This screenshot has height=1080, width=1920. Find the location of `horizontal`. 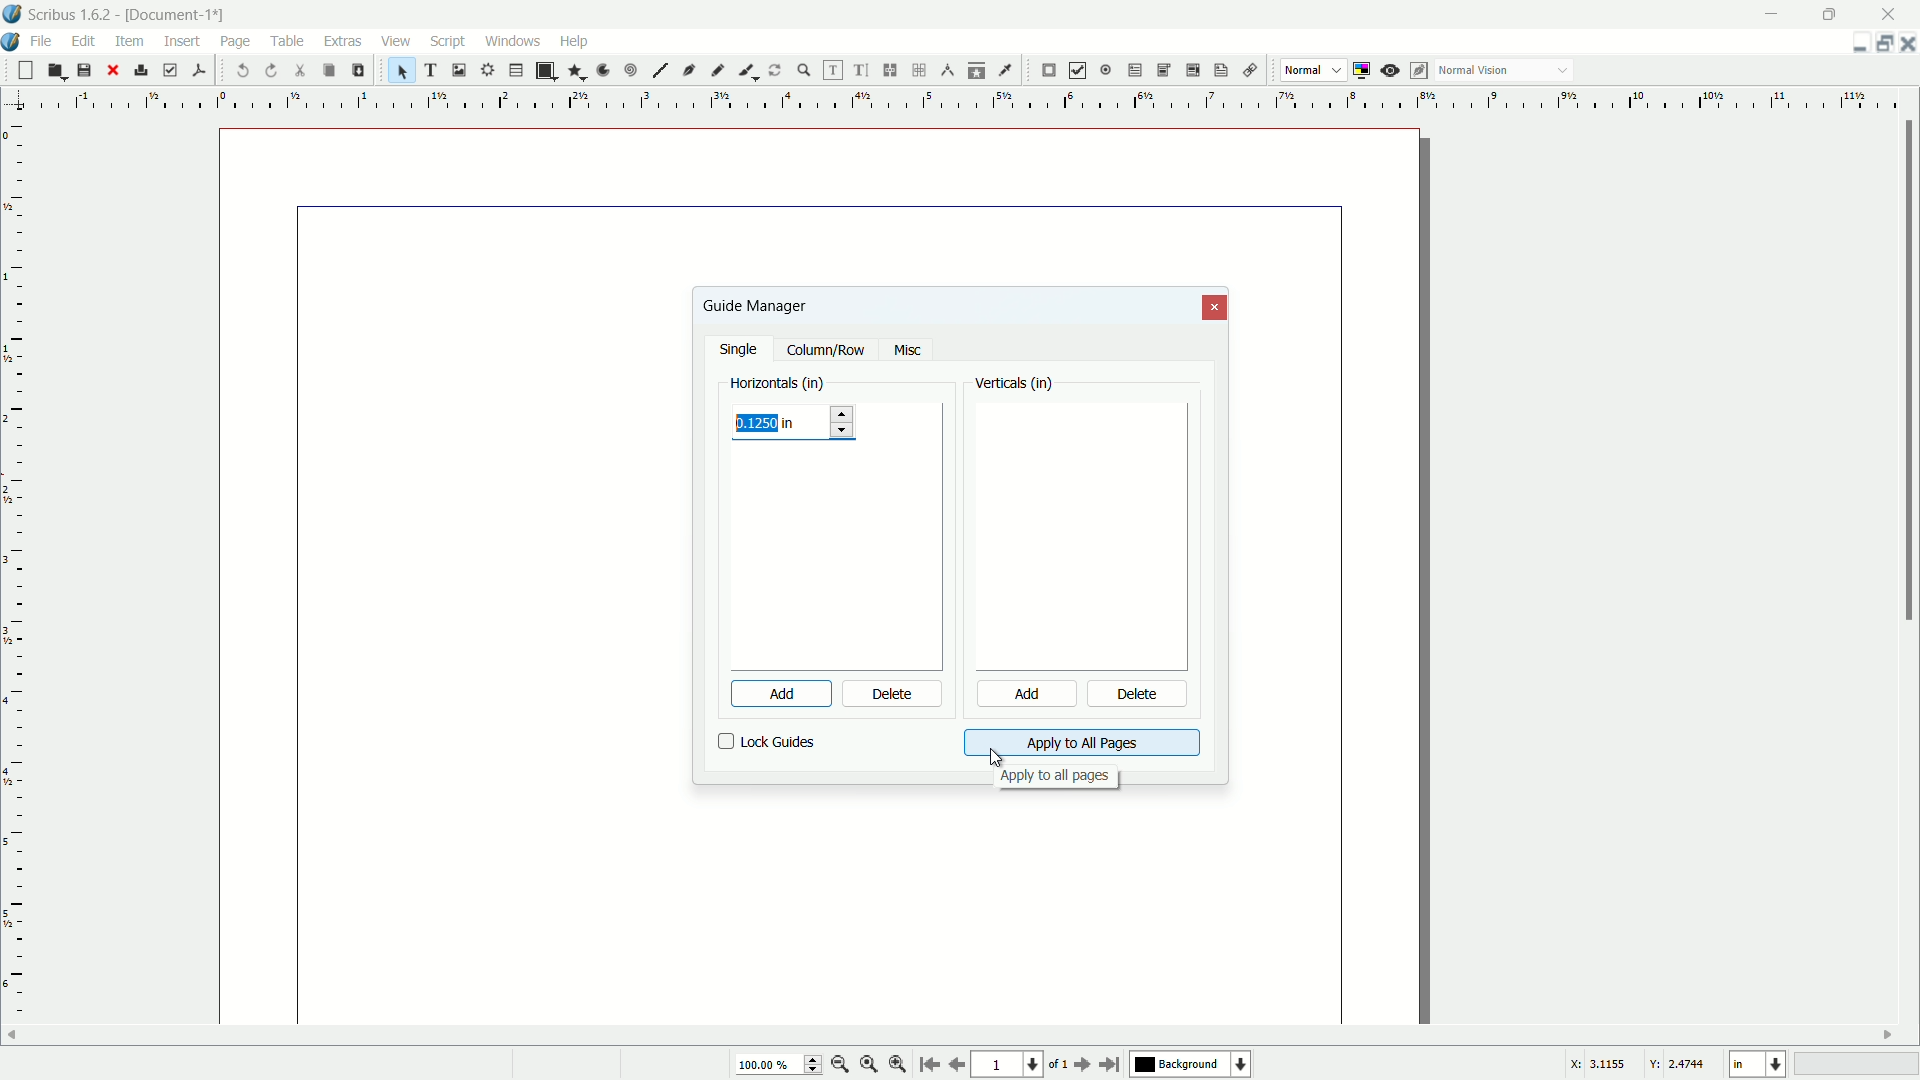

horizontal is located at coordinates (778, 381).